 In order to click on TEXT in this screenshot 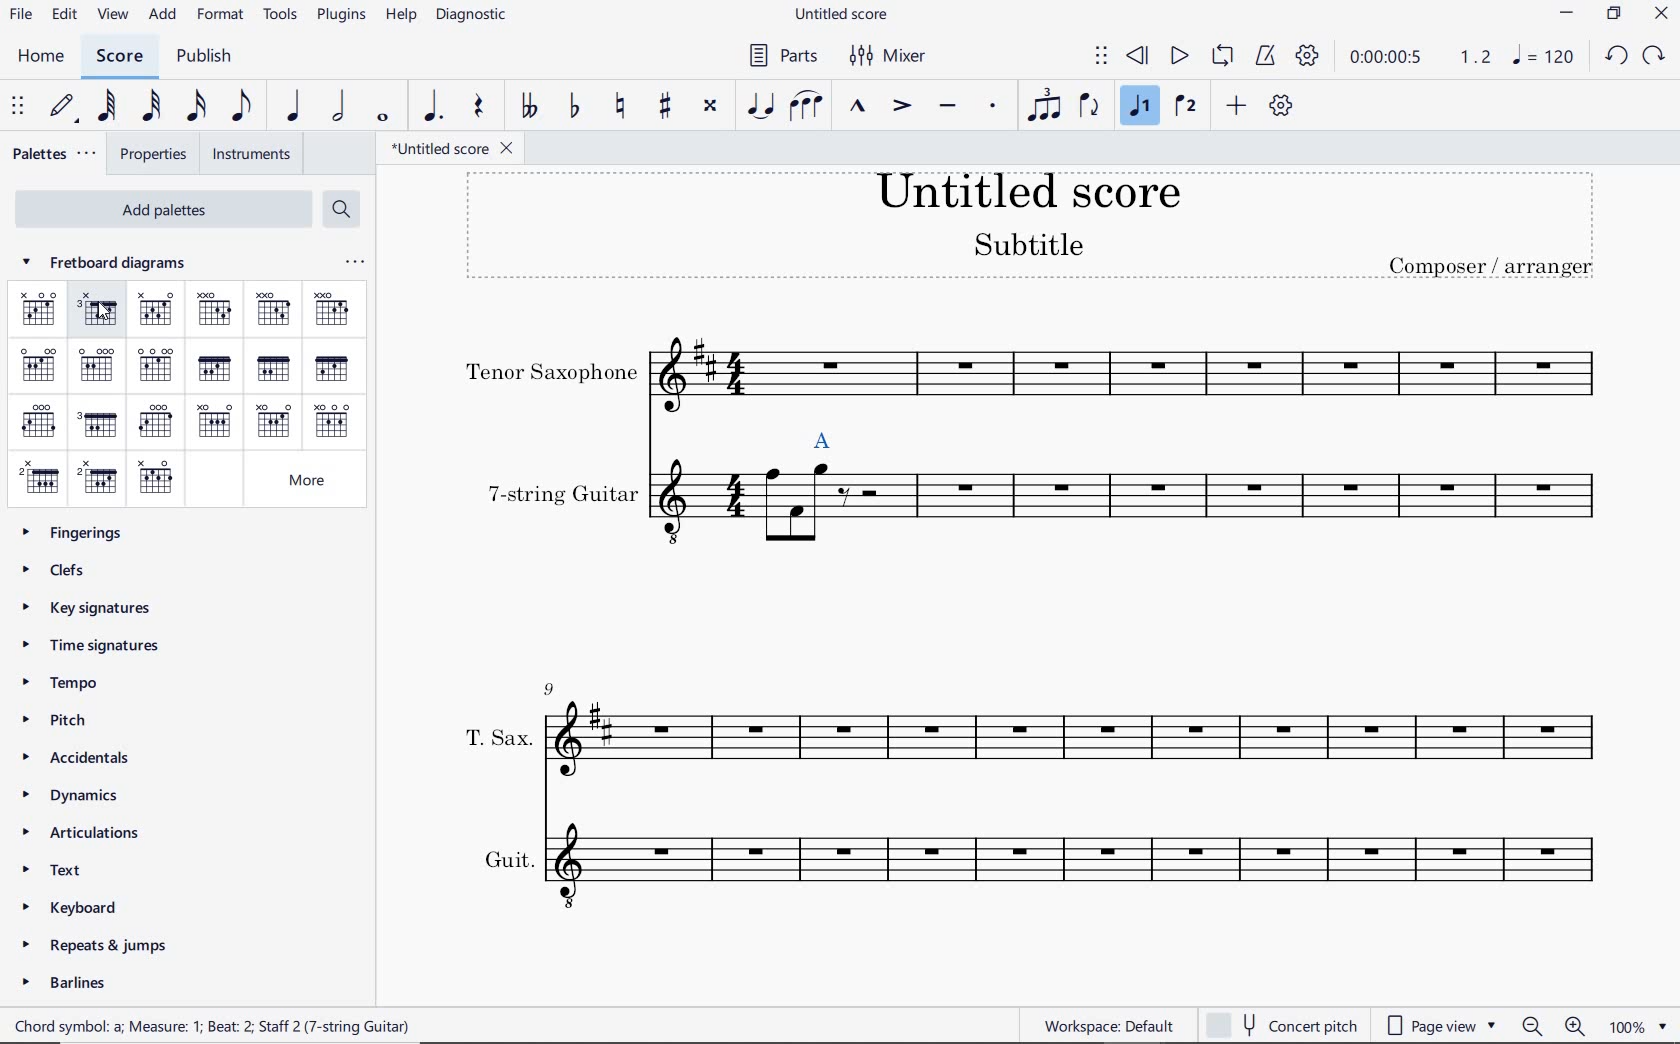, I will do `click(67, 870)`.